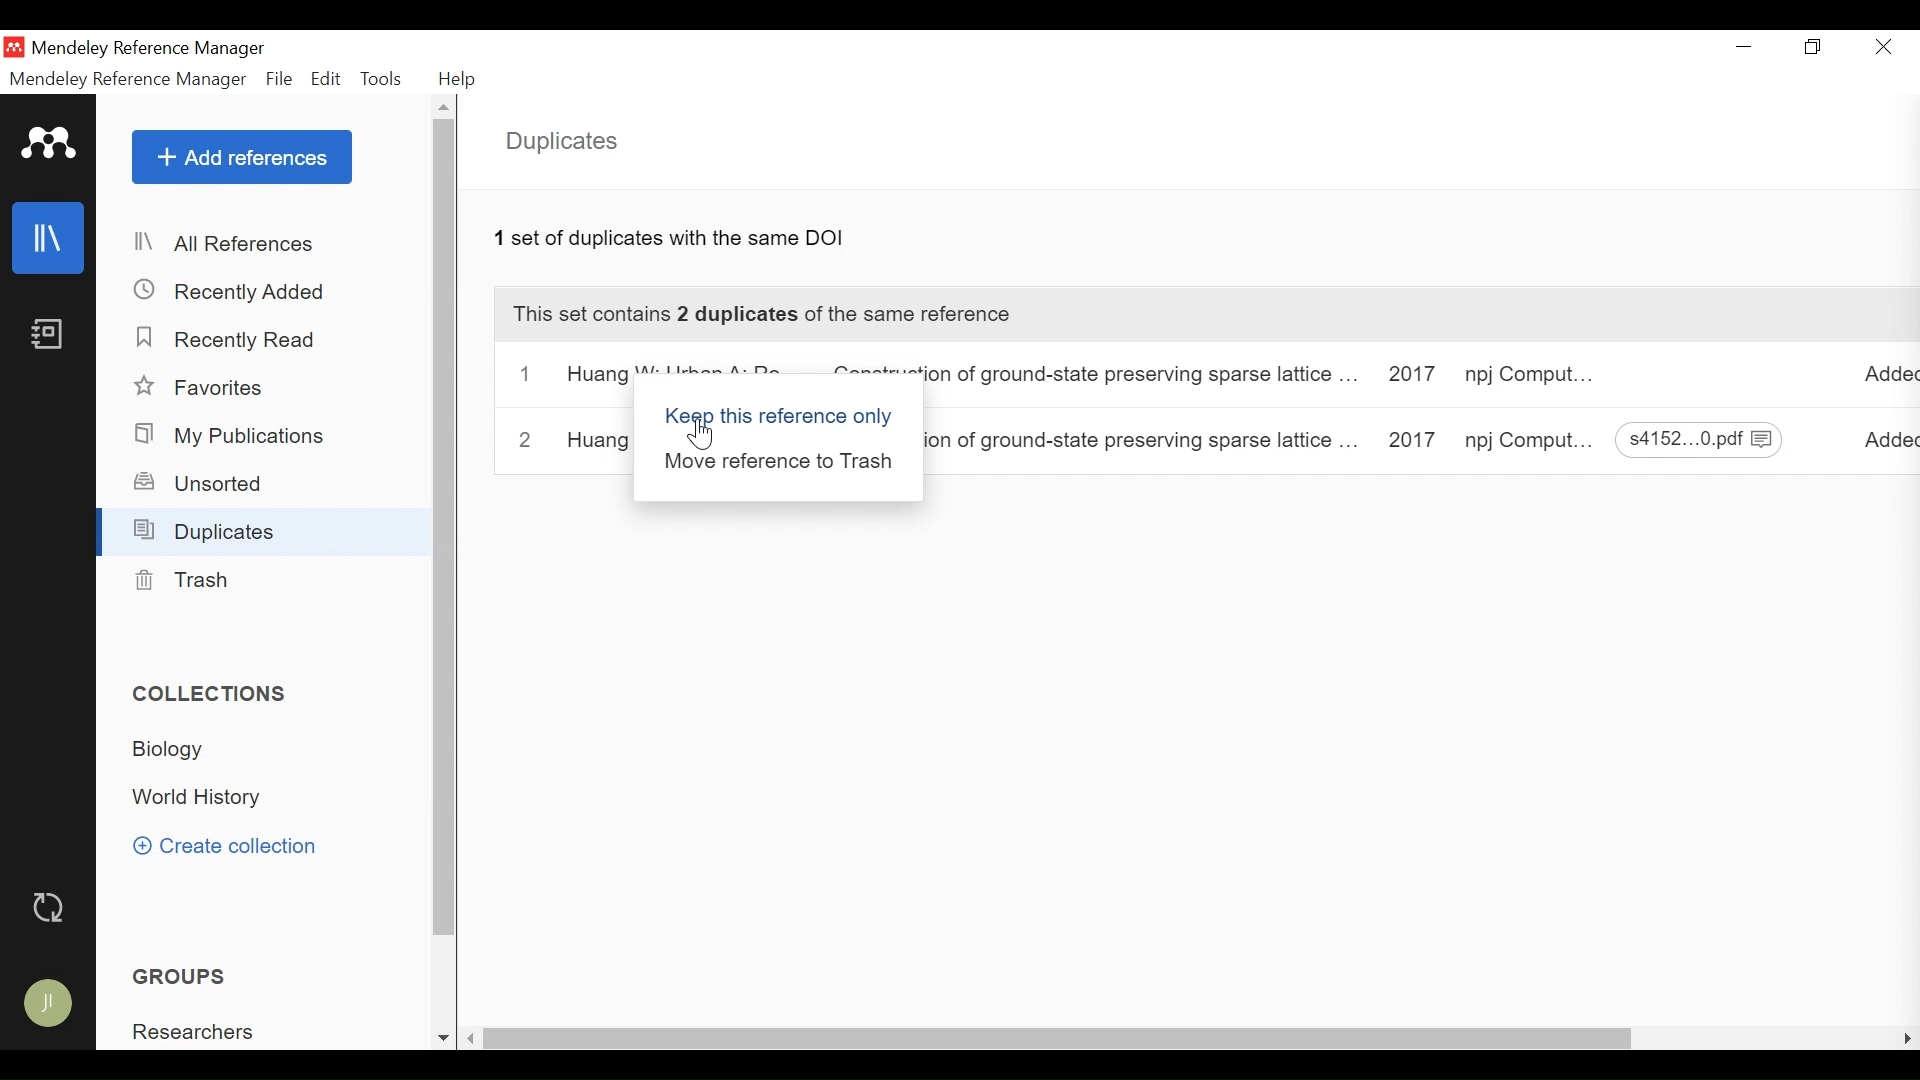  Describe the element at coordinates (263, 245) in the screenshot. I see `All References` at that location.